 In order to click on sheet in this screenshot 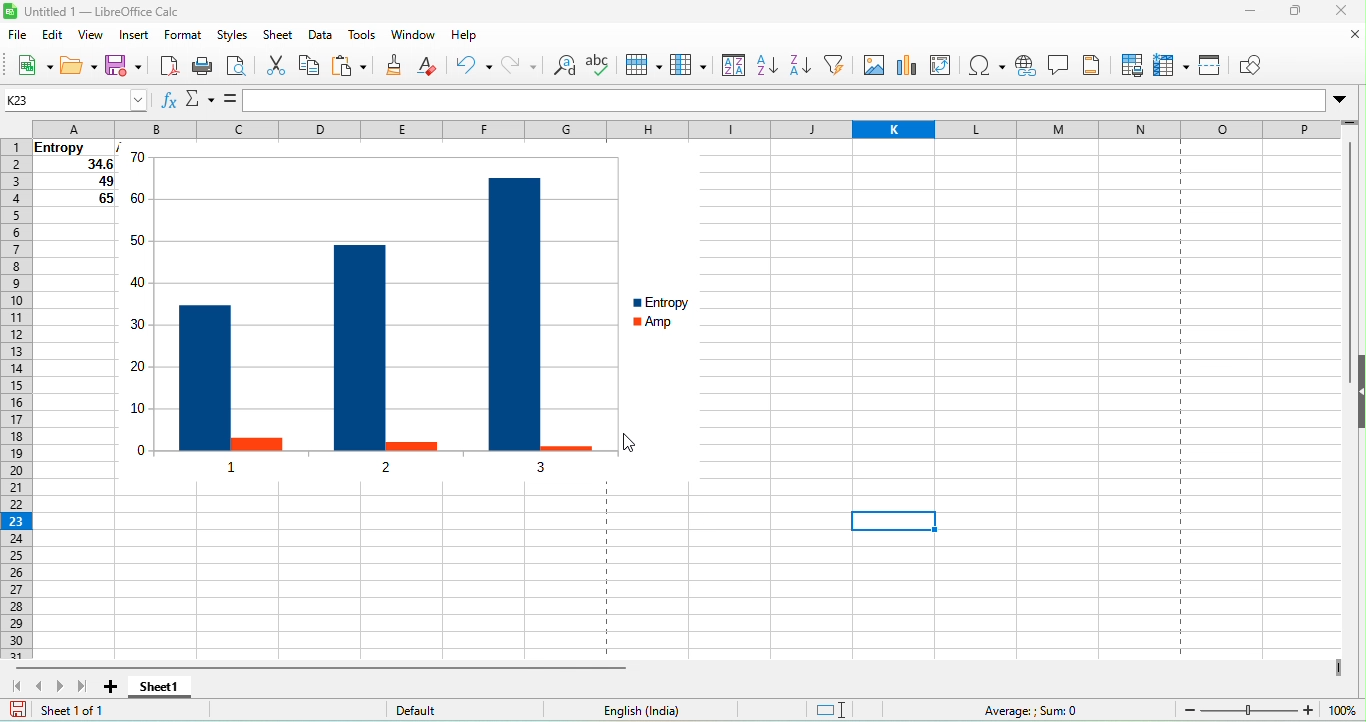, I will do `click(280, 38)`.